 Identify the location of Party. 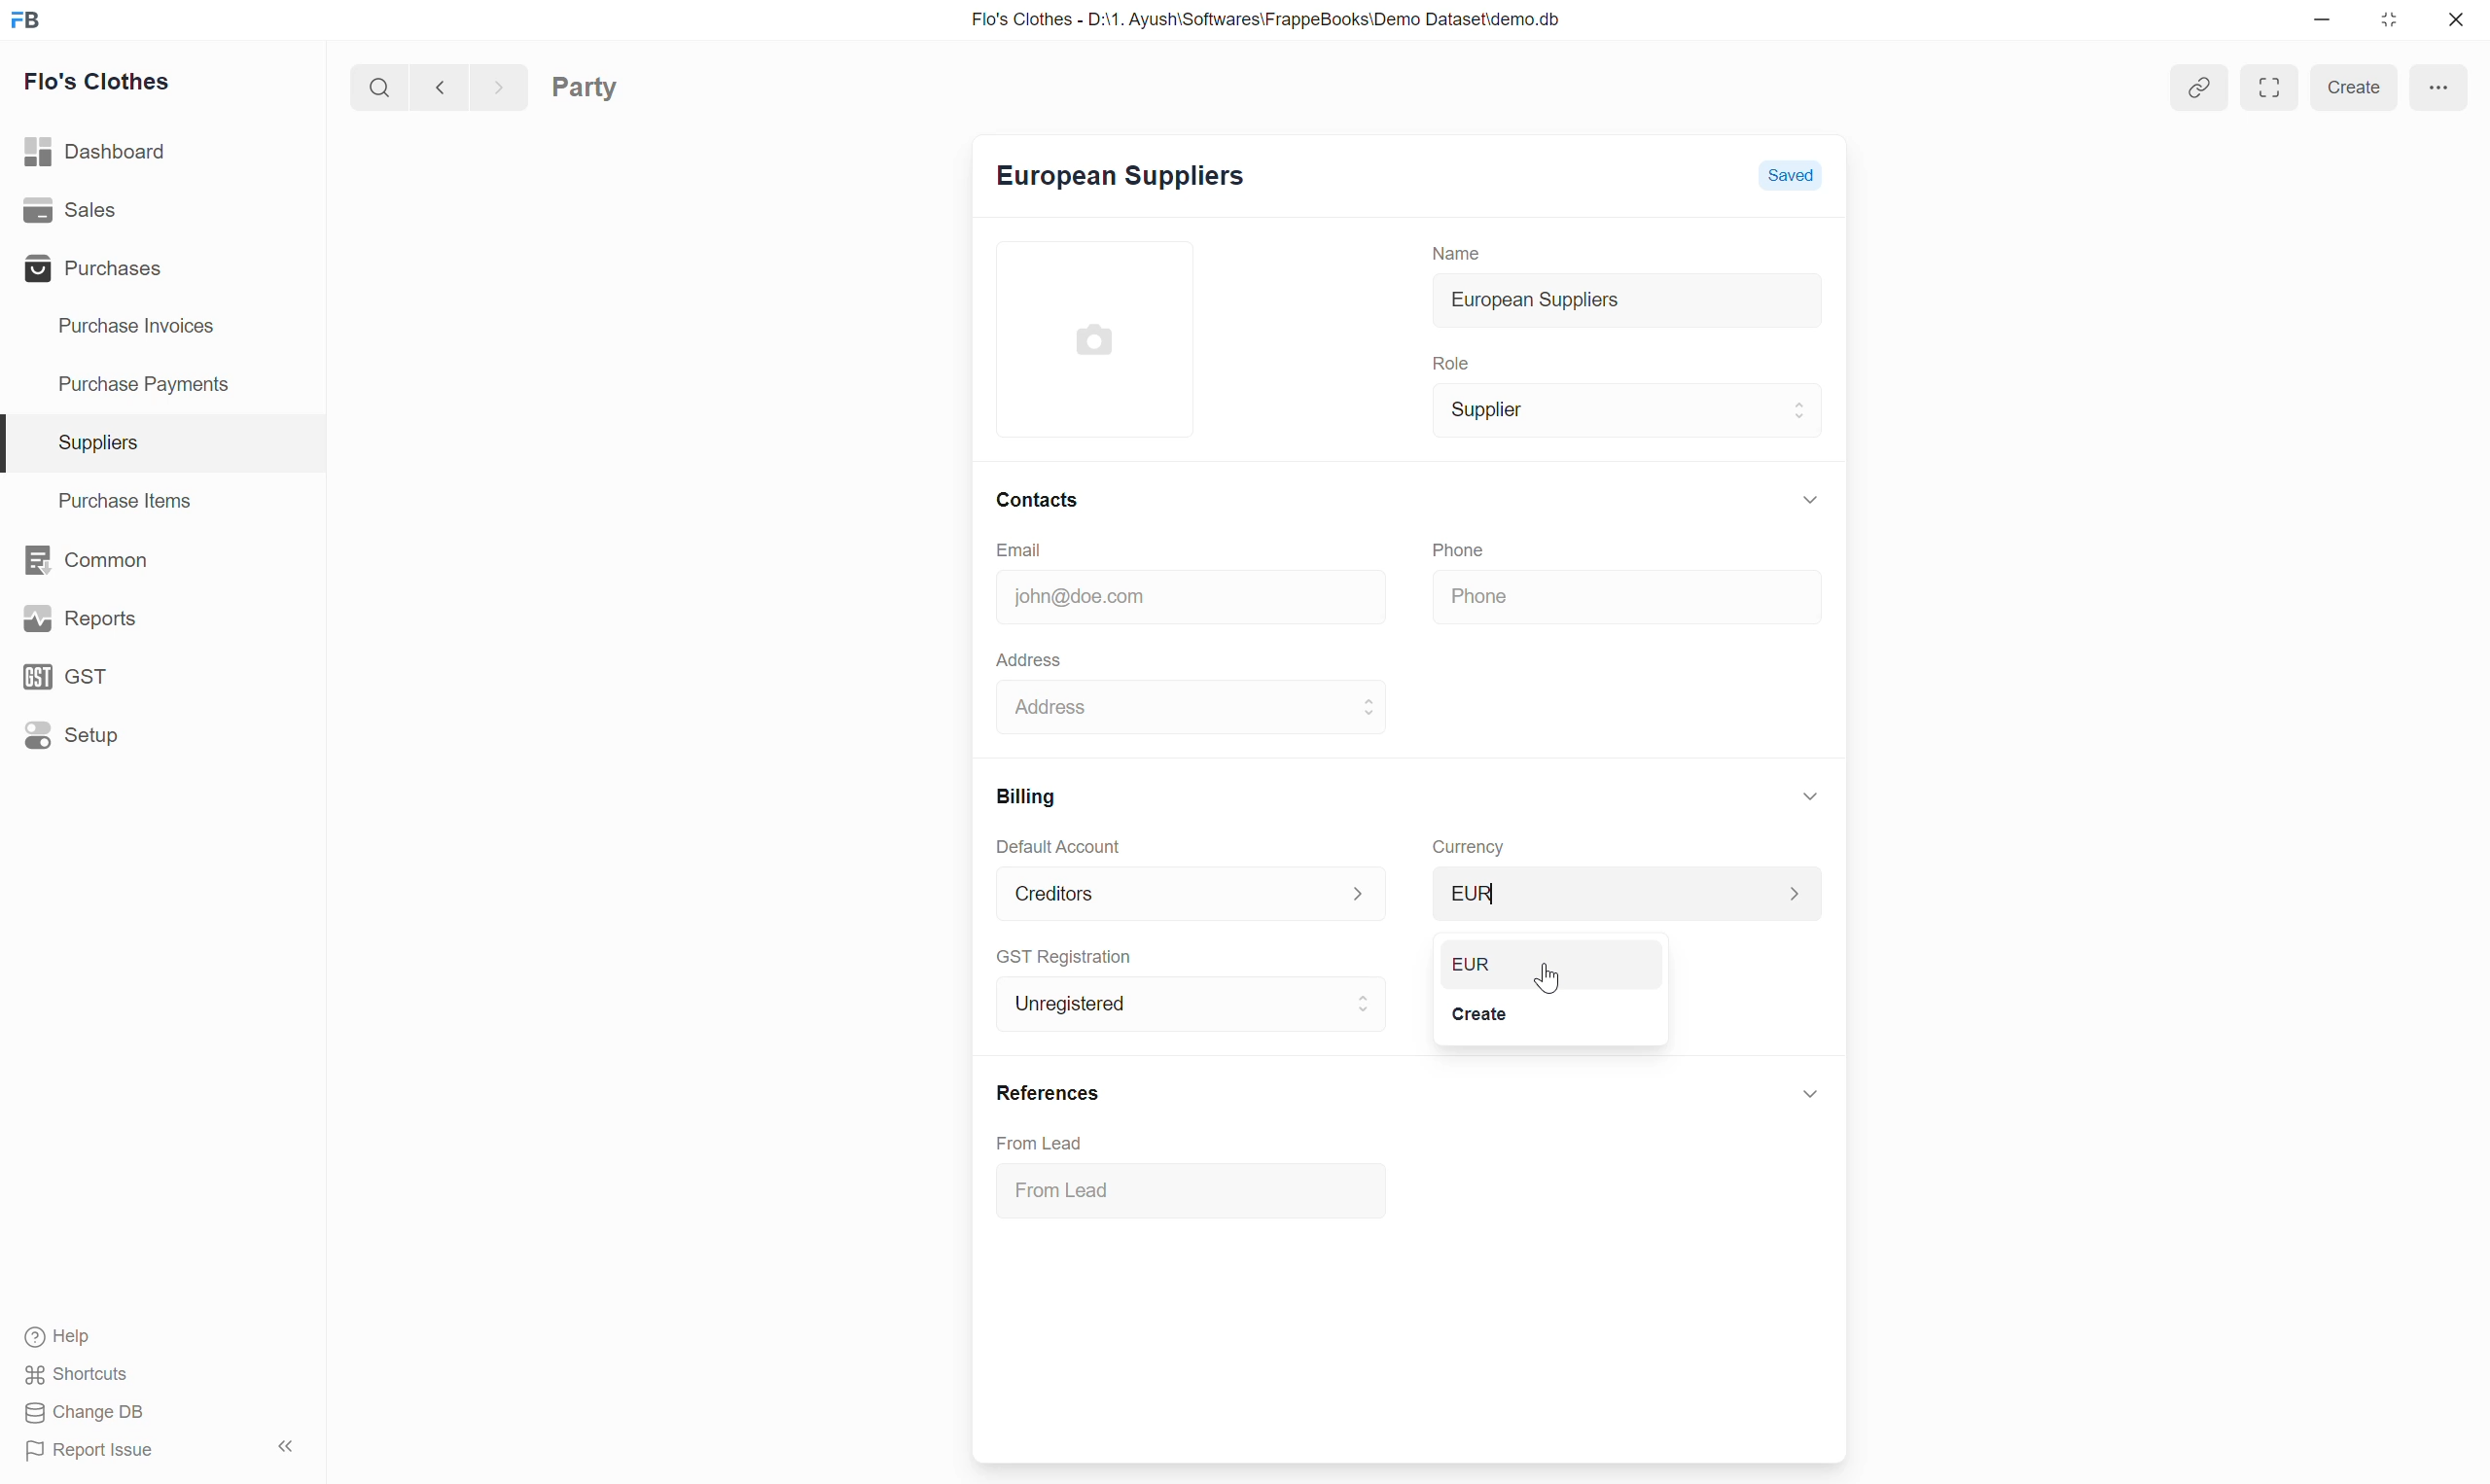
(618, 85).